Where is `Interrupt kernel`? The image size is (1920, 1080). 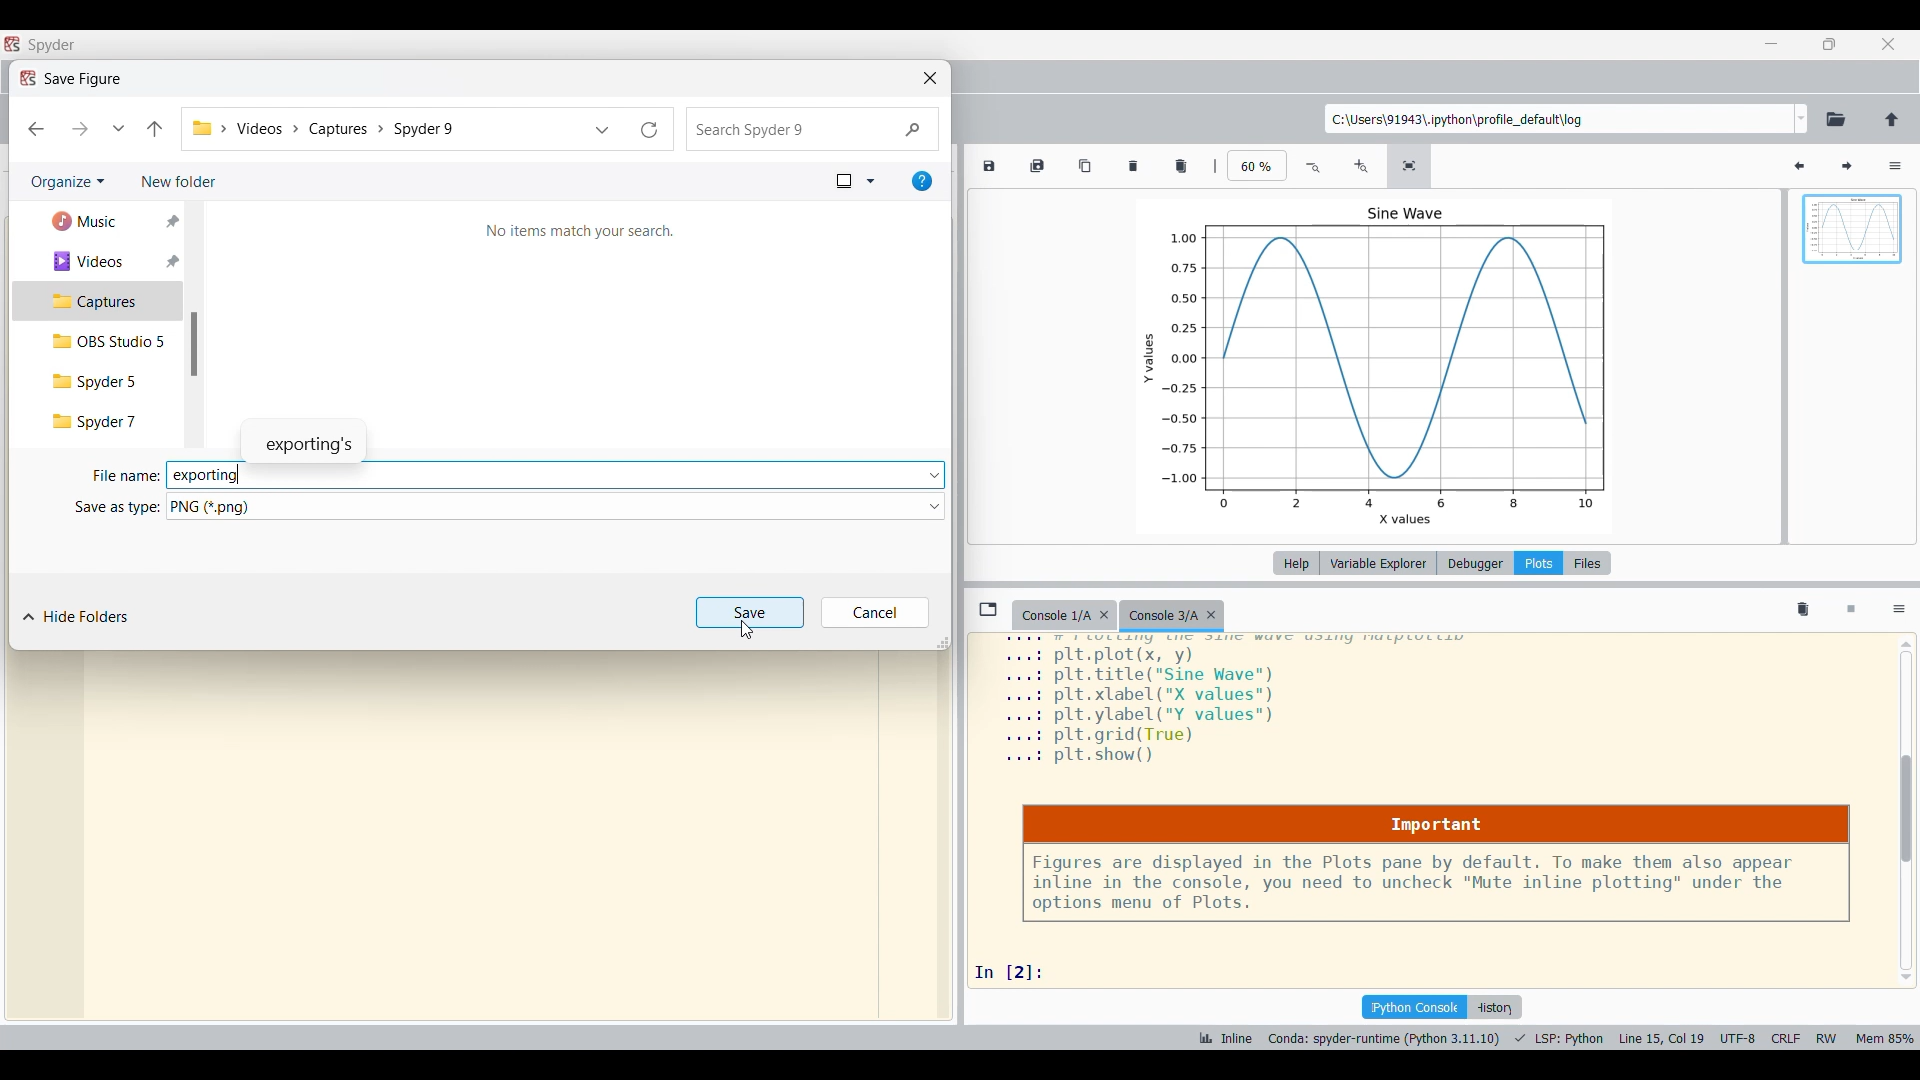 Interrupt kernel is located at coordinates (1852, 611).